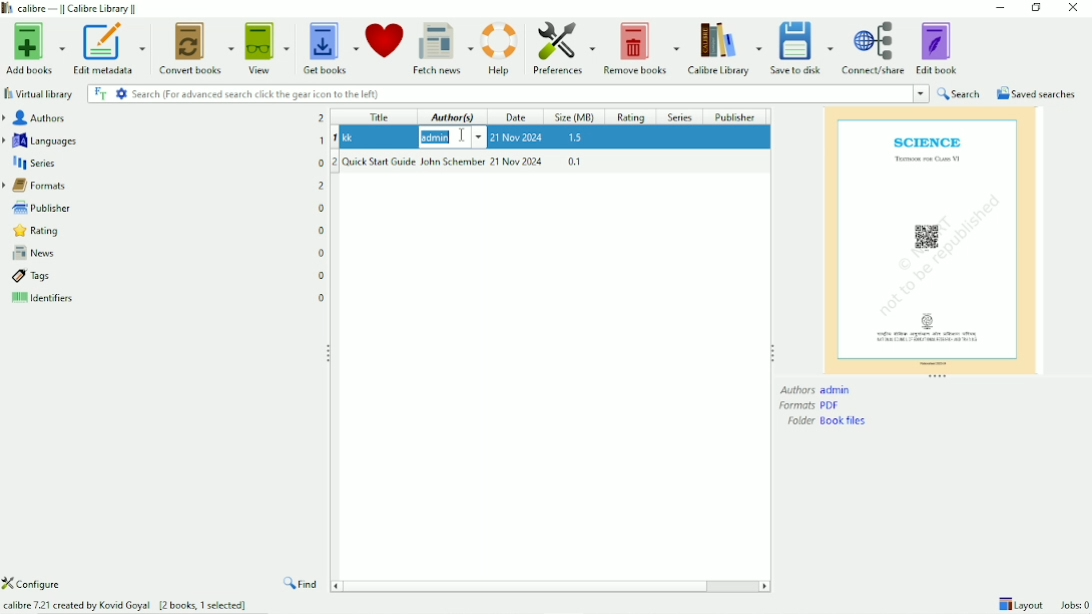  I want to click on Jobs 0, so click(1071, 606).